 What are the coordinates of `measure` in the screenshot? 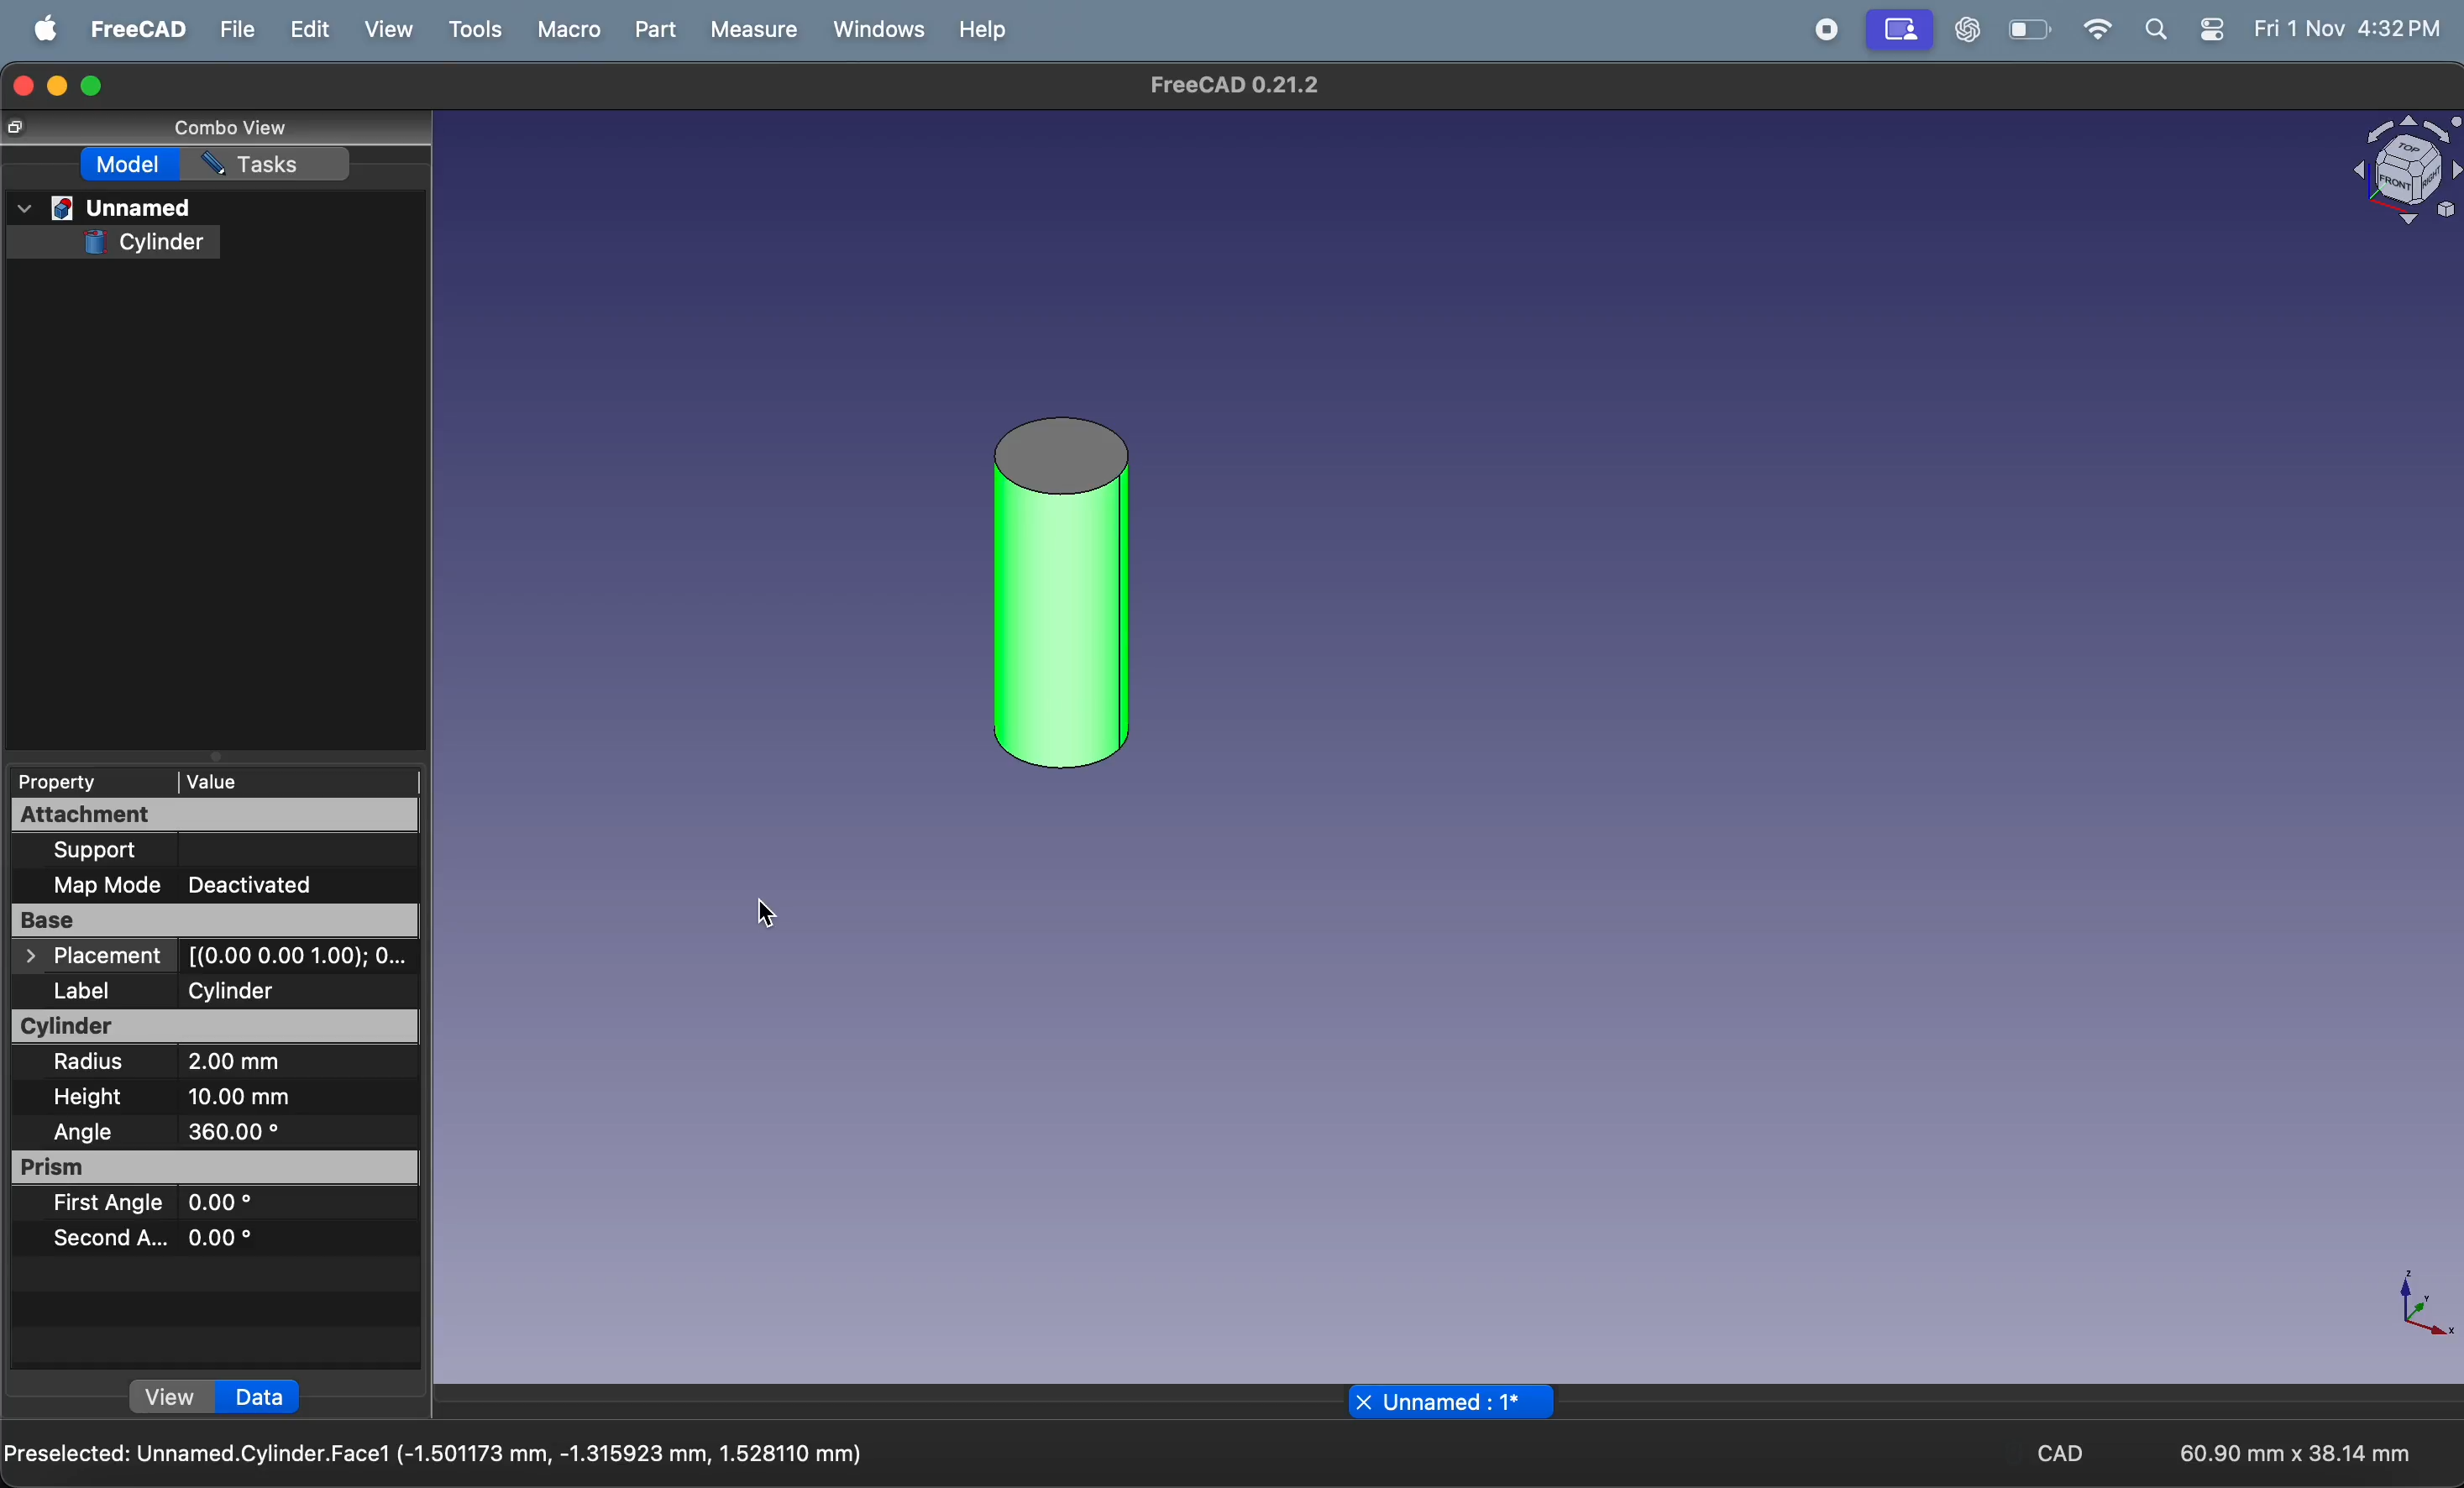 It's located at (752, 29).